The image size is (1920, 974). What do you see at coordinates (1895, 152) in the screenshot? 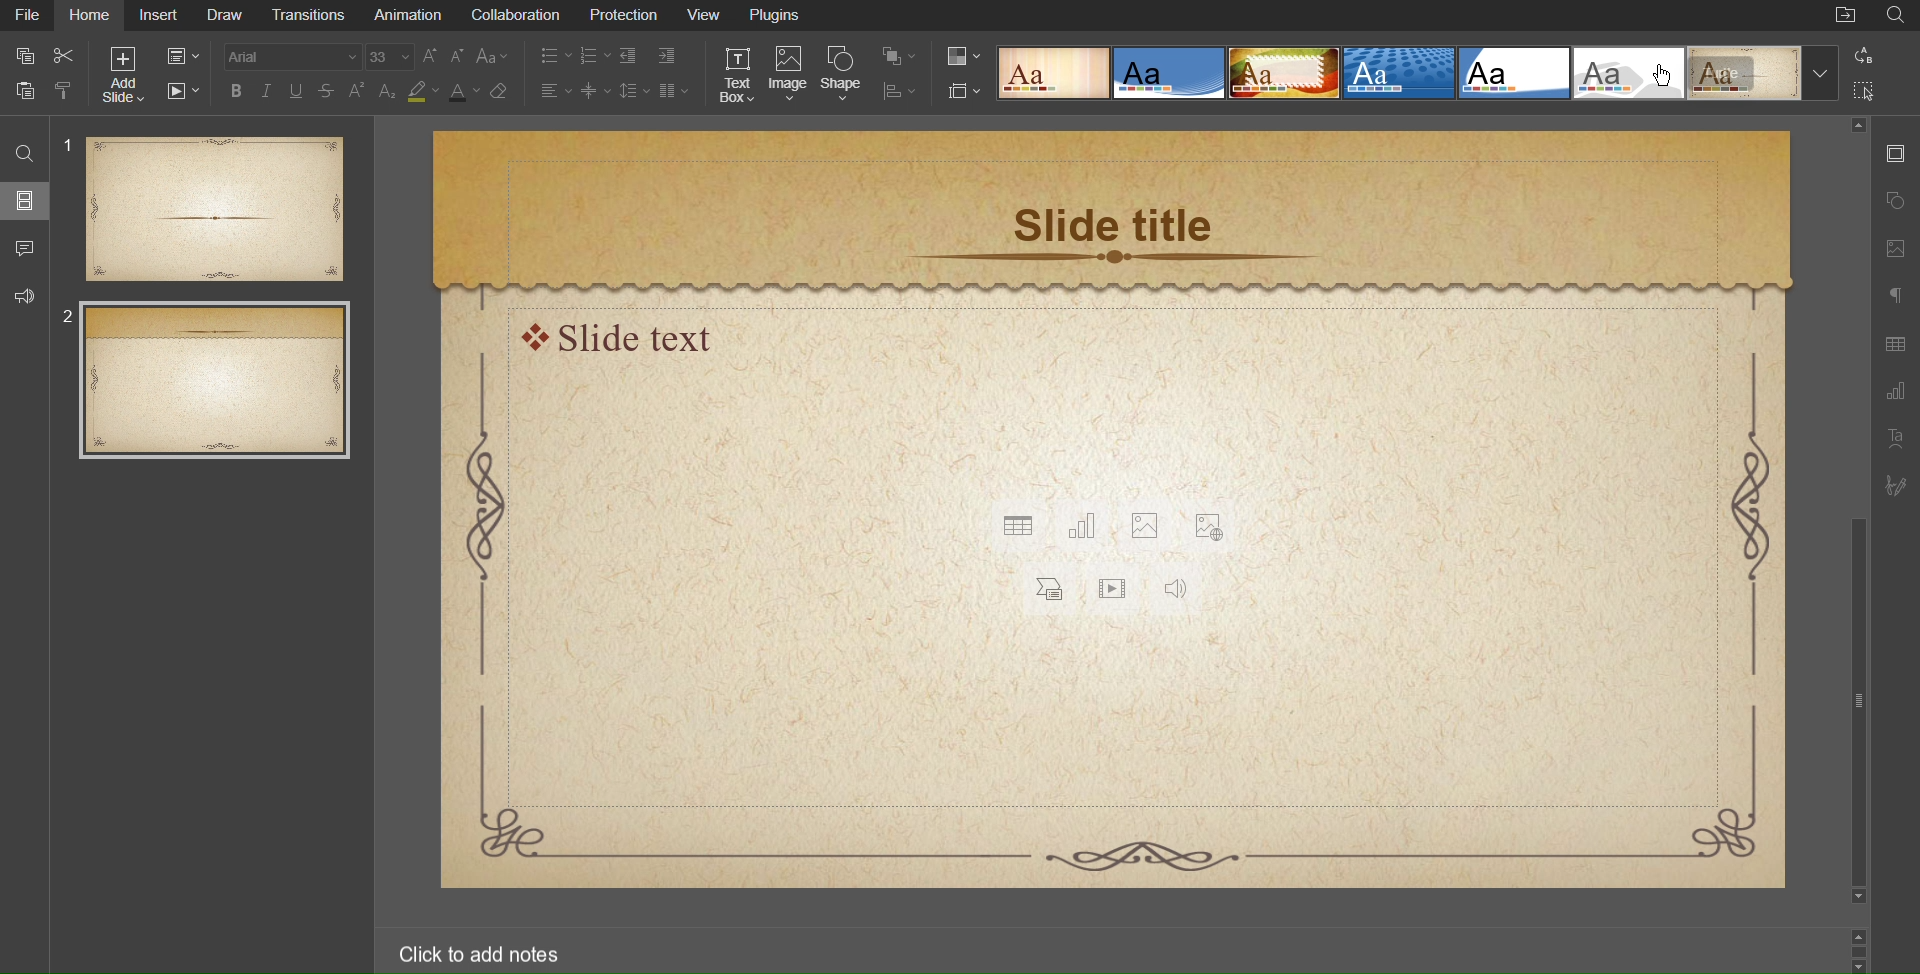
I see `Slide Settings` at bounding box center [1895, 152].